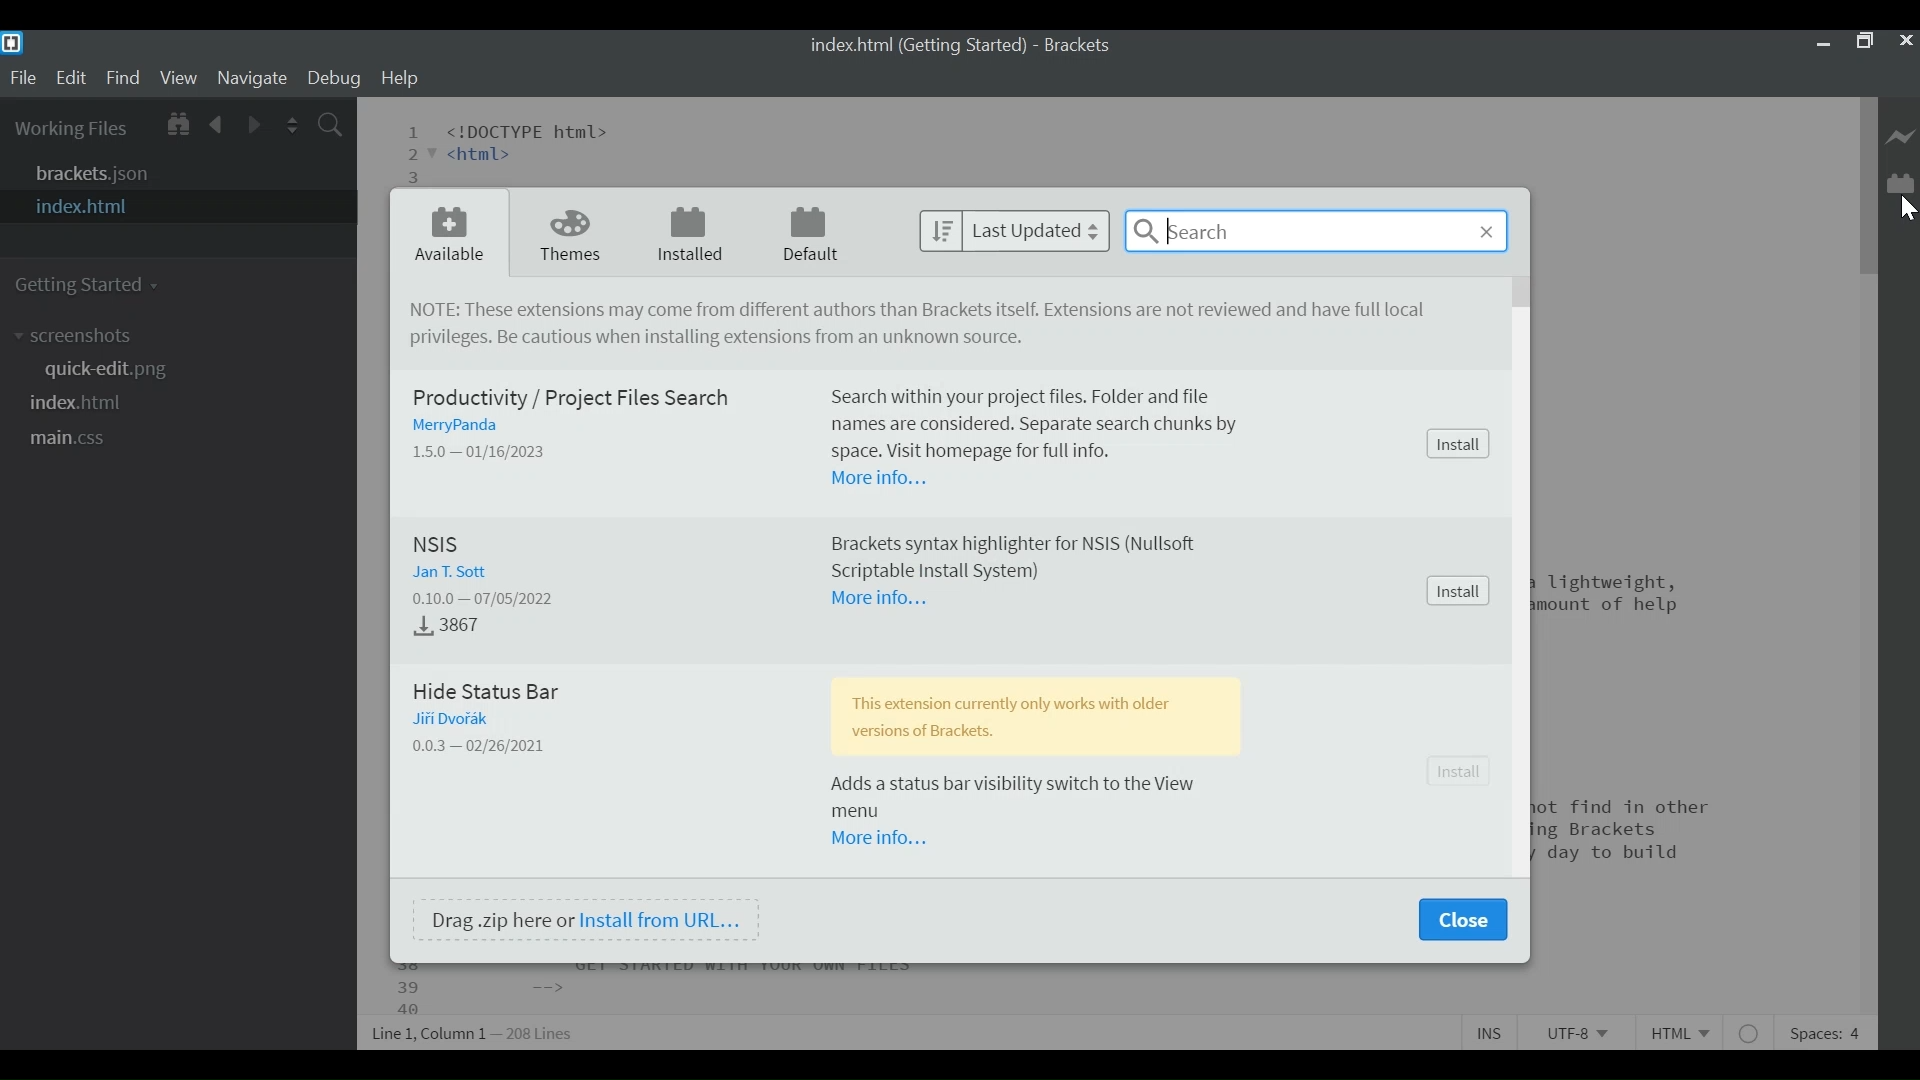 The height and width of the screenshot is (1080, 1920). I want to click on Toggle Insert or Overwrite, so click(1491, 1032).